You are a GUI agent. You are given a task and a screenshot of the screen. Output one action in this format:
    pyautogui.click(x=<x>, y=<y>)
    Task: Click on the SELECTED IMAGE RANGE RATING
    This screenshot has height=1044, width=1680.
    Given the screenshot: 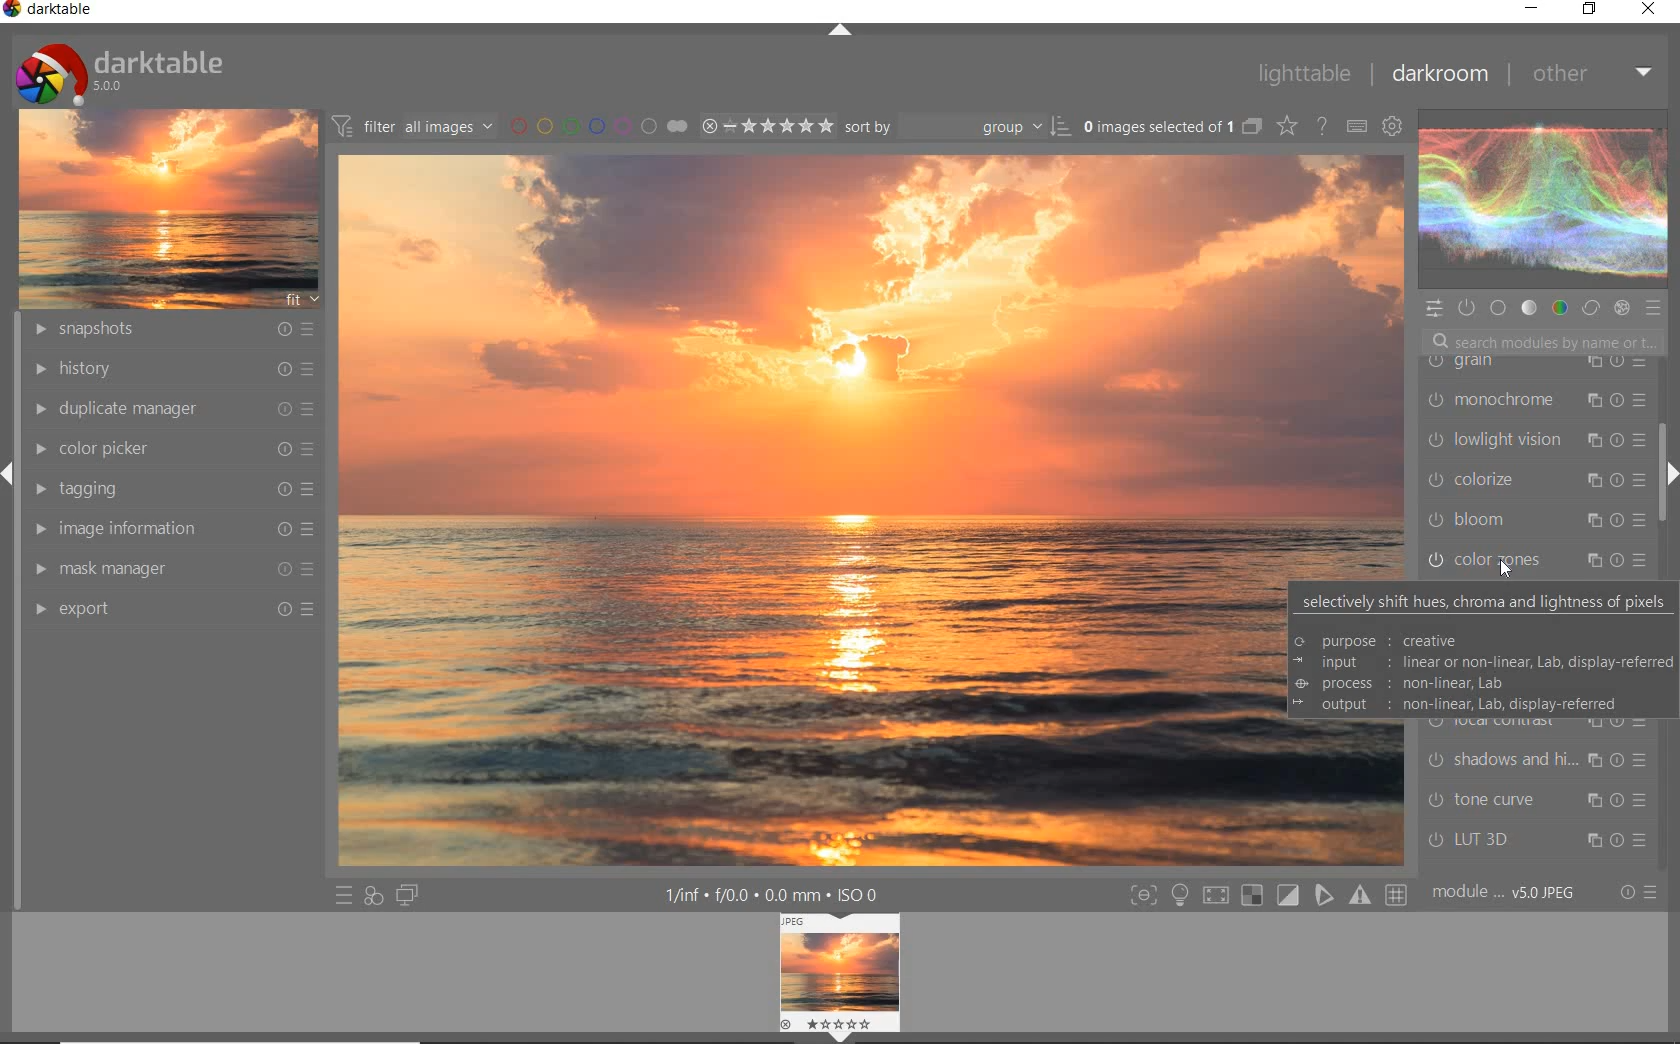 What is the action you would take?
    pyautogui.click(x=768, y=125)
    